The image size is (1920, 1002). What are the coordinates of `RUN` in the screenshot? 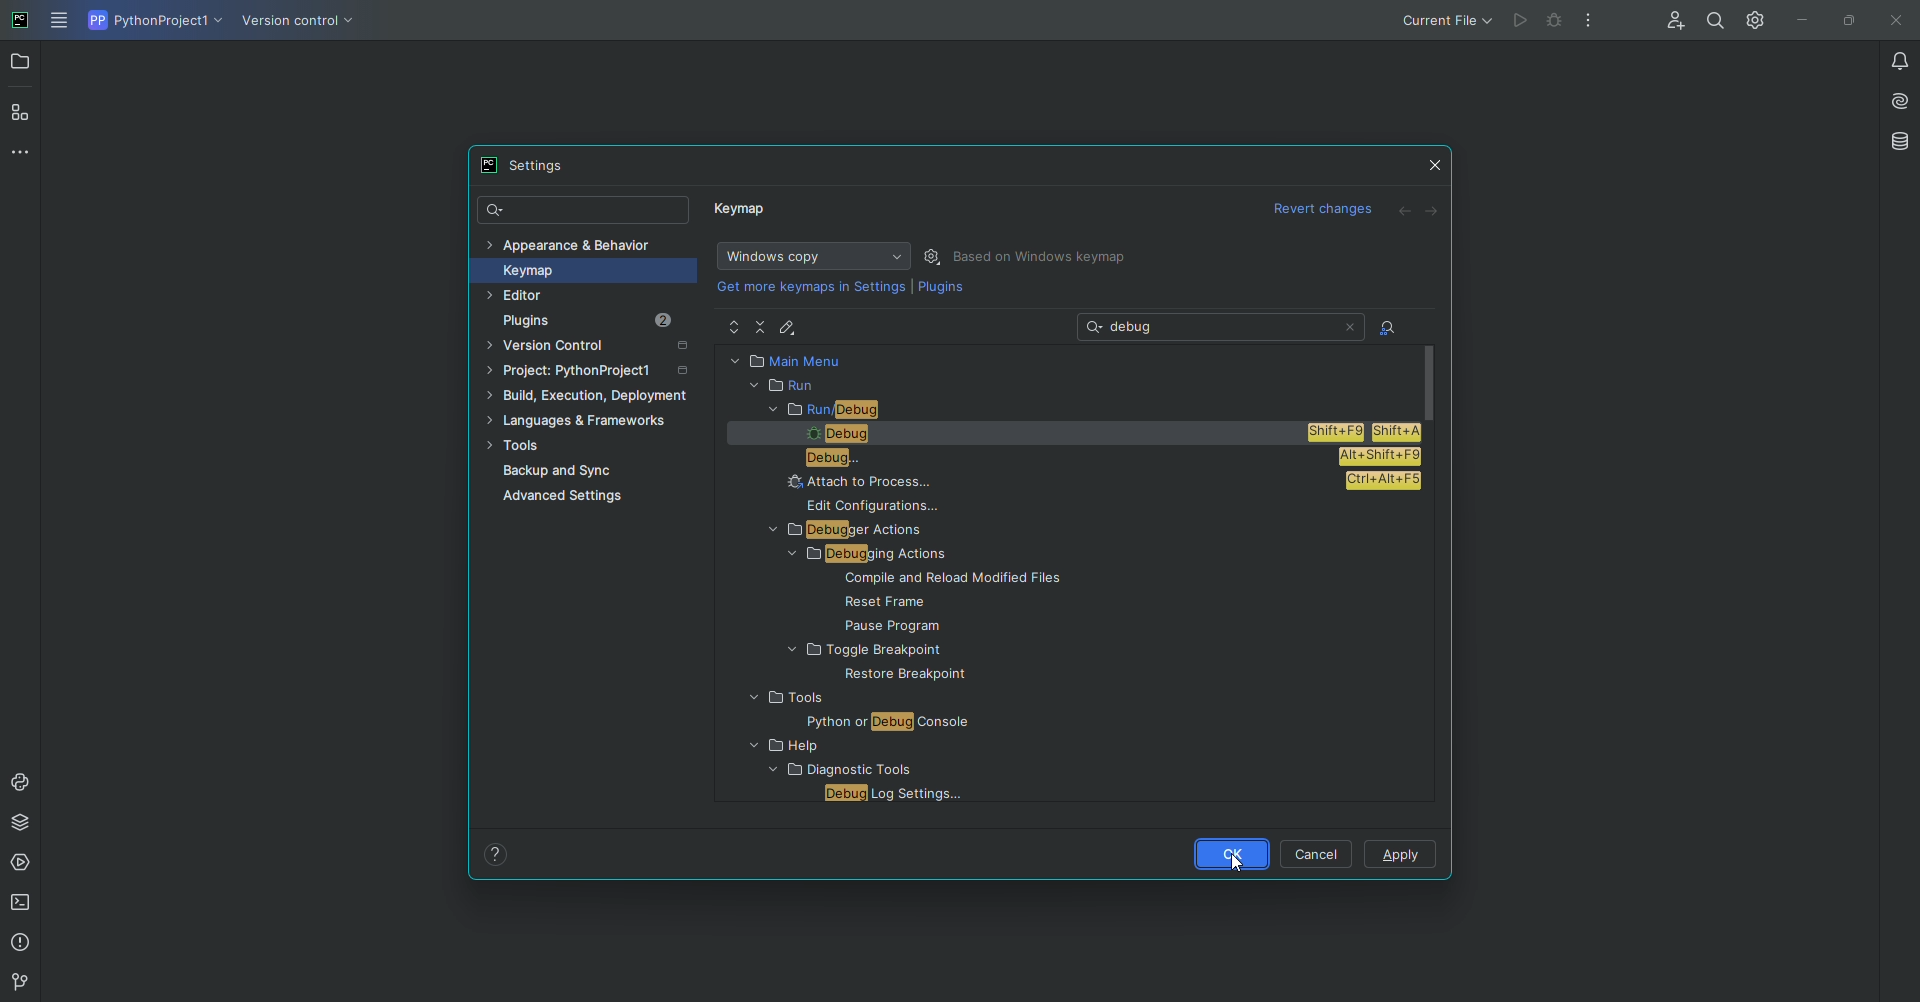 It's located at (1067, 386).